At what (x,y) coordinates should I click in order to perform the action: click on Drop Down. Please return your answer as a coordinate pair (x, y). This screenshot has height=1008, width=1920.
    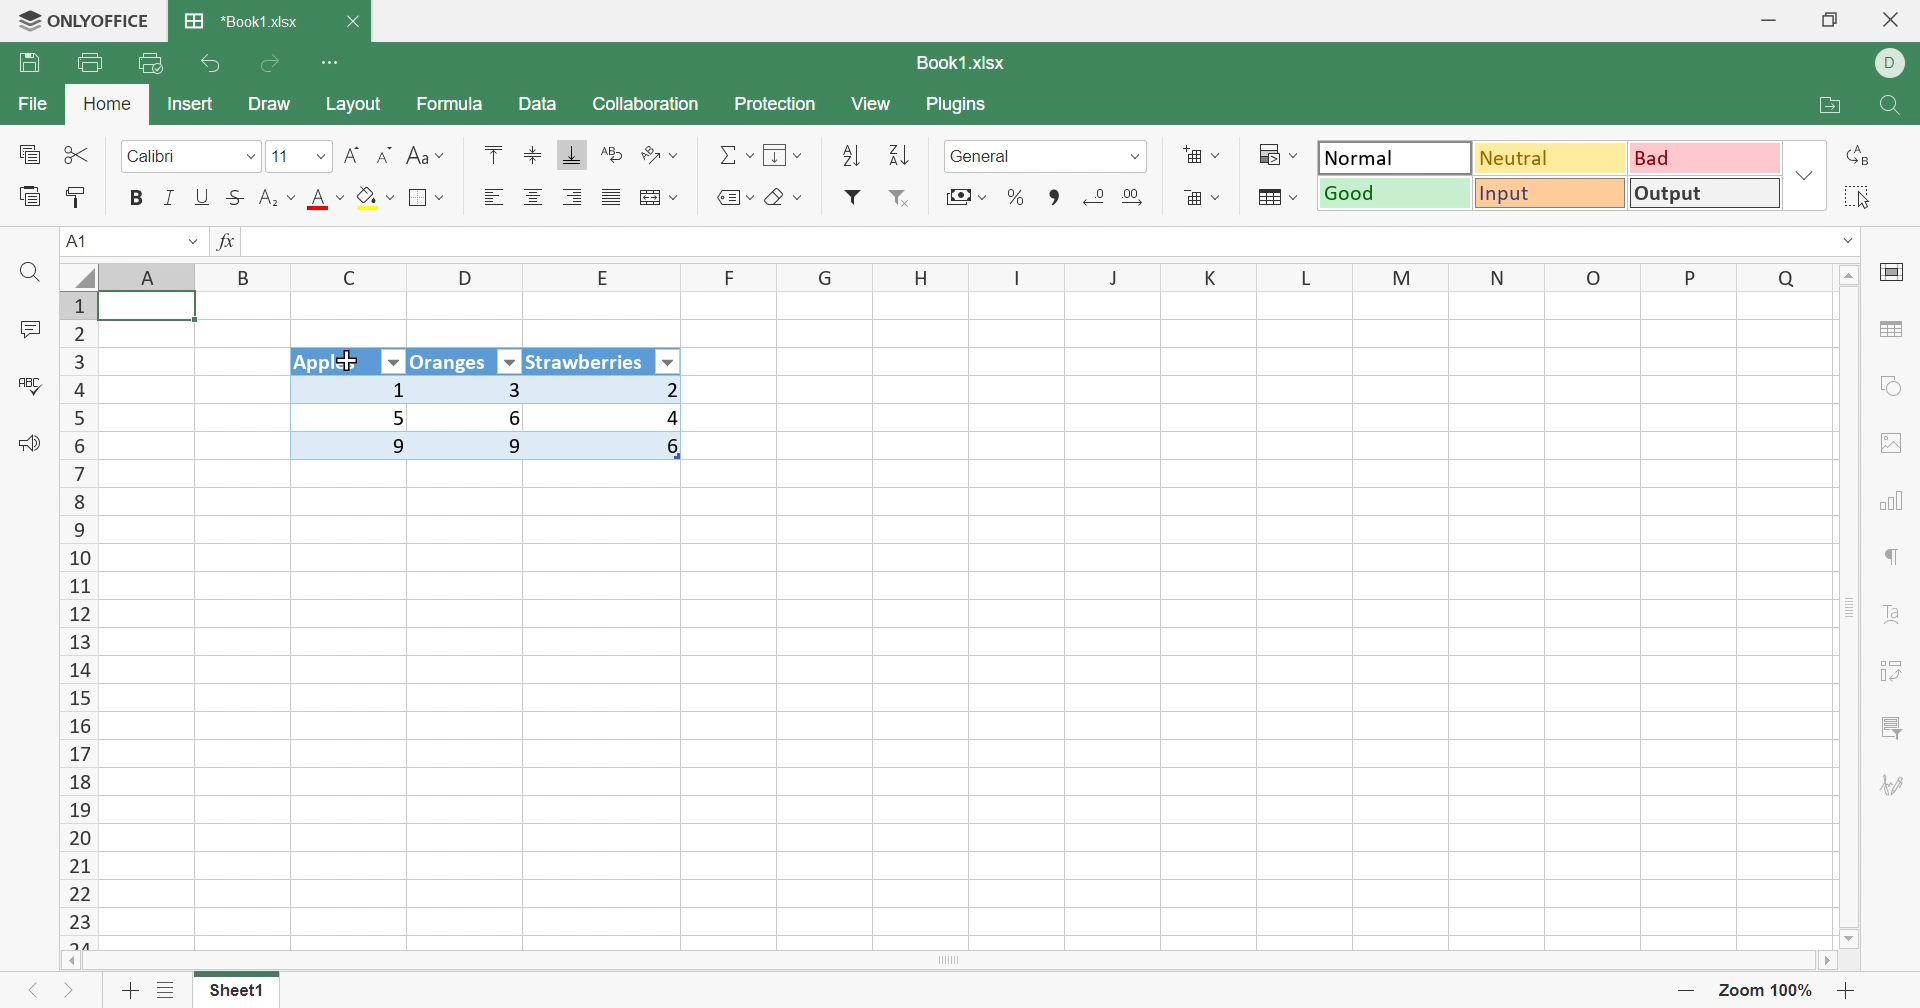
    Looking at the image, I should click on (247, 157).